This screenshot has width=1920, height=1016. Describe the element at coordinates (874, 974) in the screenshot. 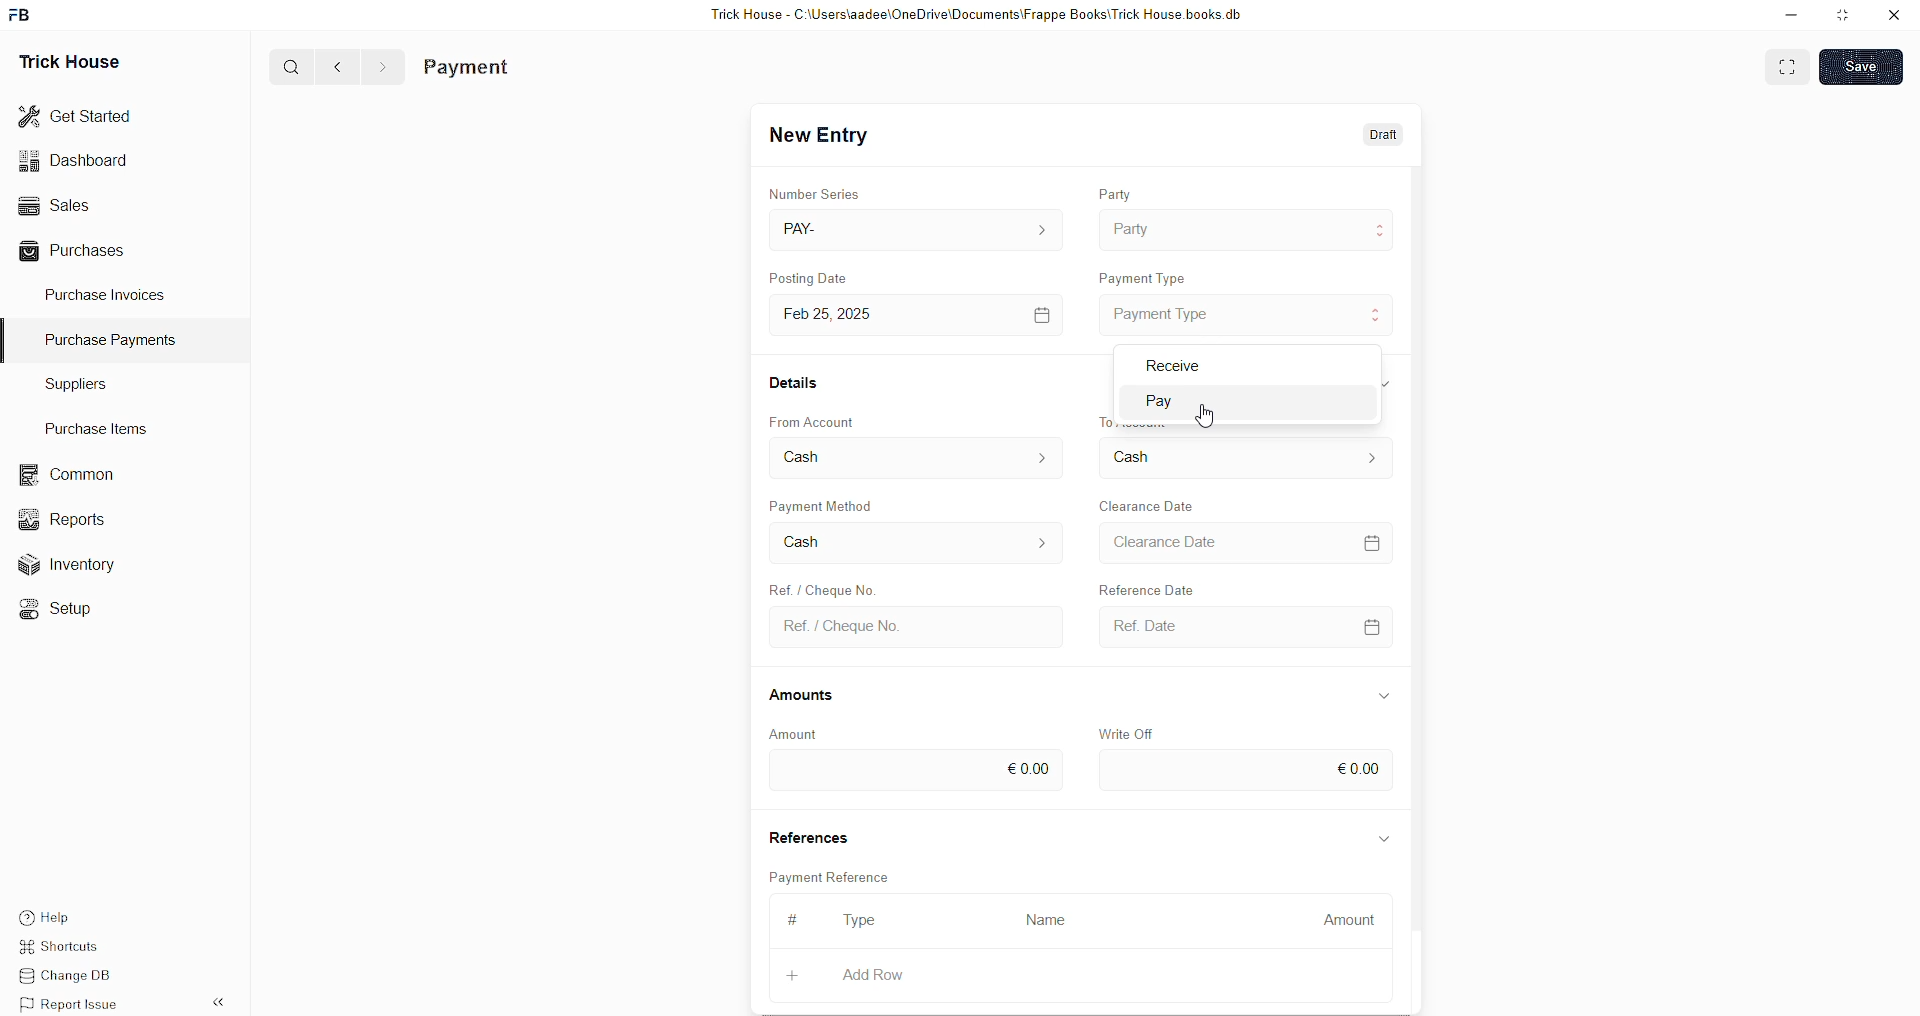

I see `Add Row` at that location.